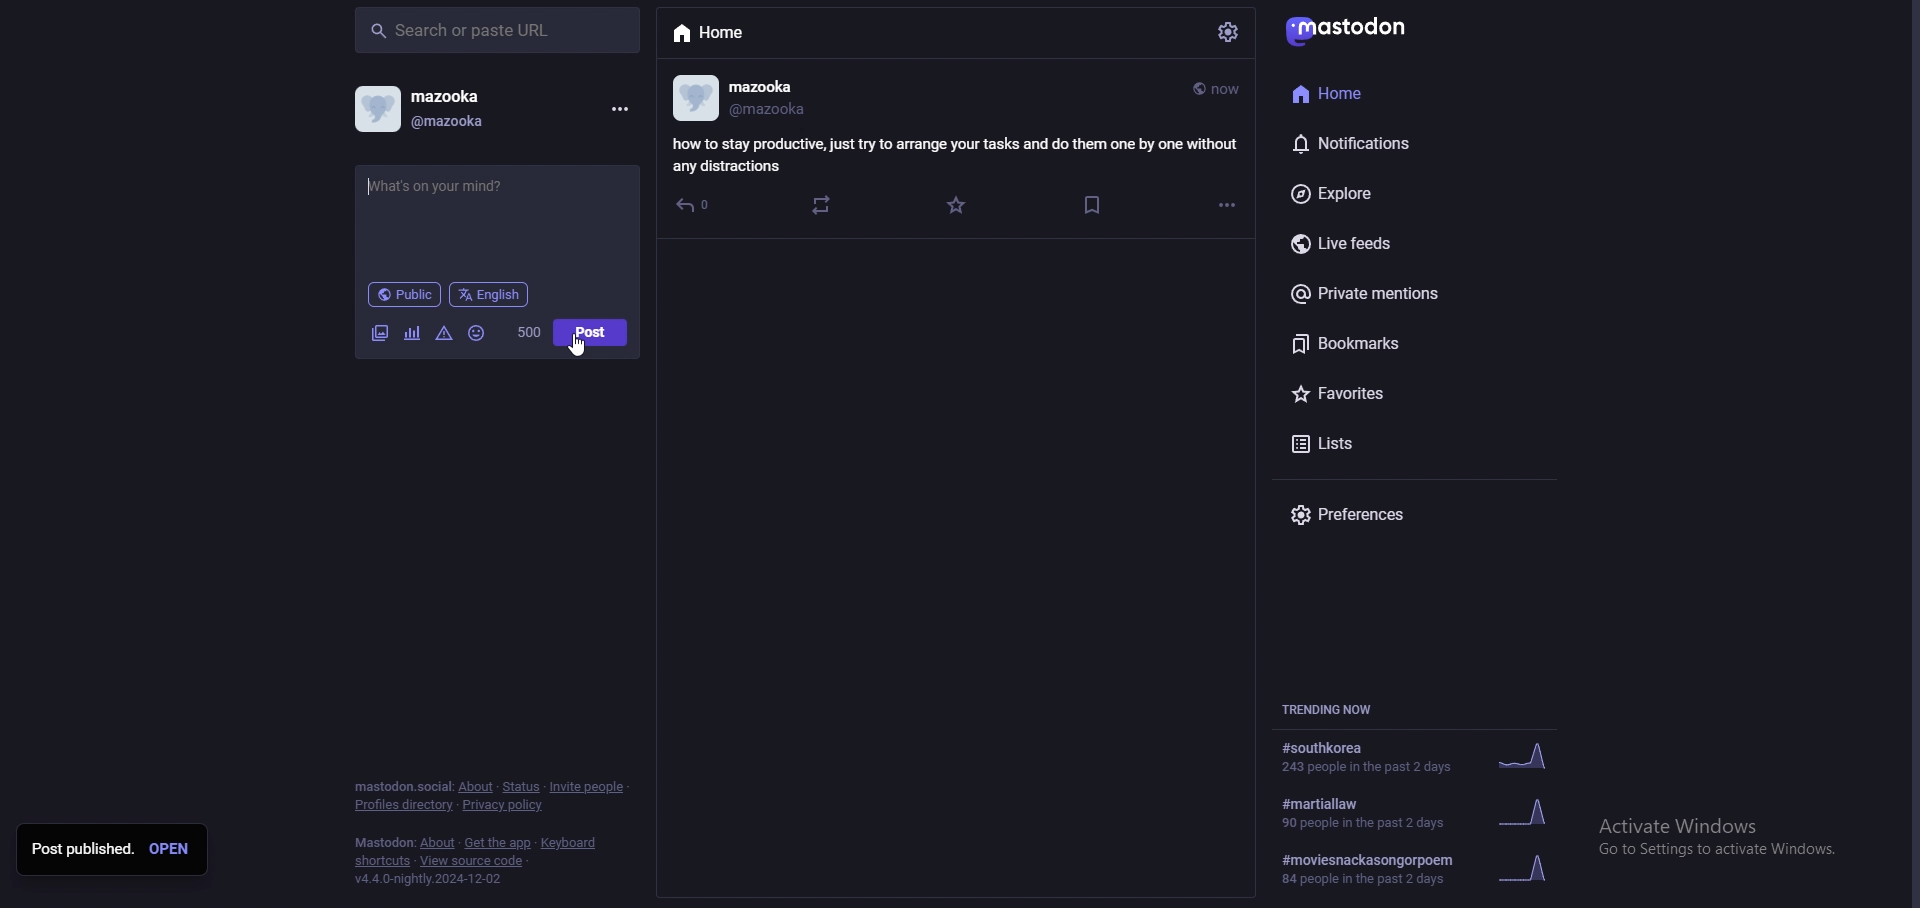 The image size is (1920, 908). I want to click on profile picture, so click(379, 108).